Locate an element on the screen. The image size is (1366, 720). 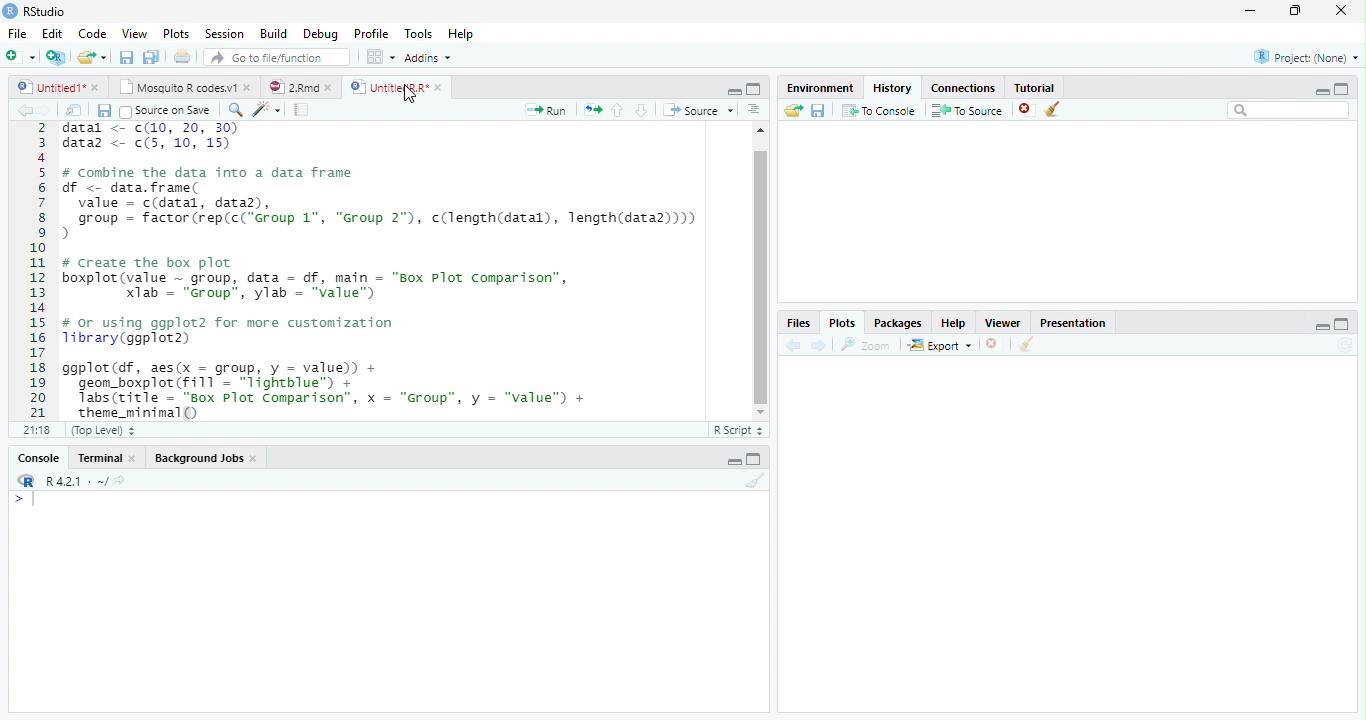
Save all open documents is located at coordinates (151, 56).